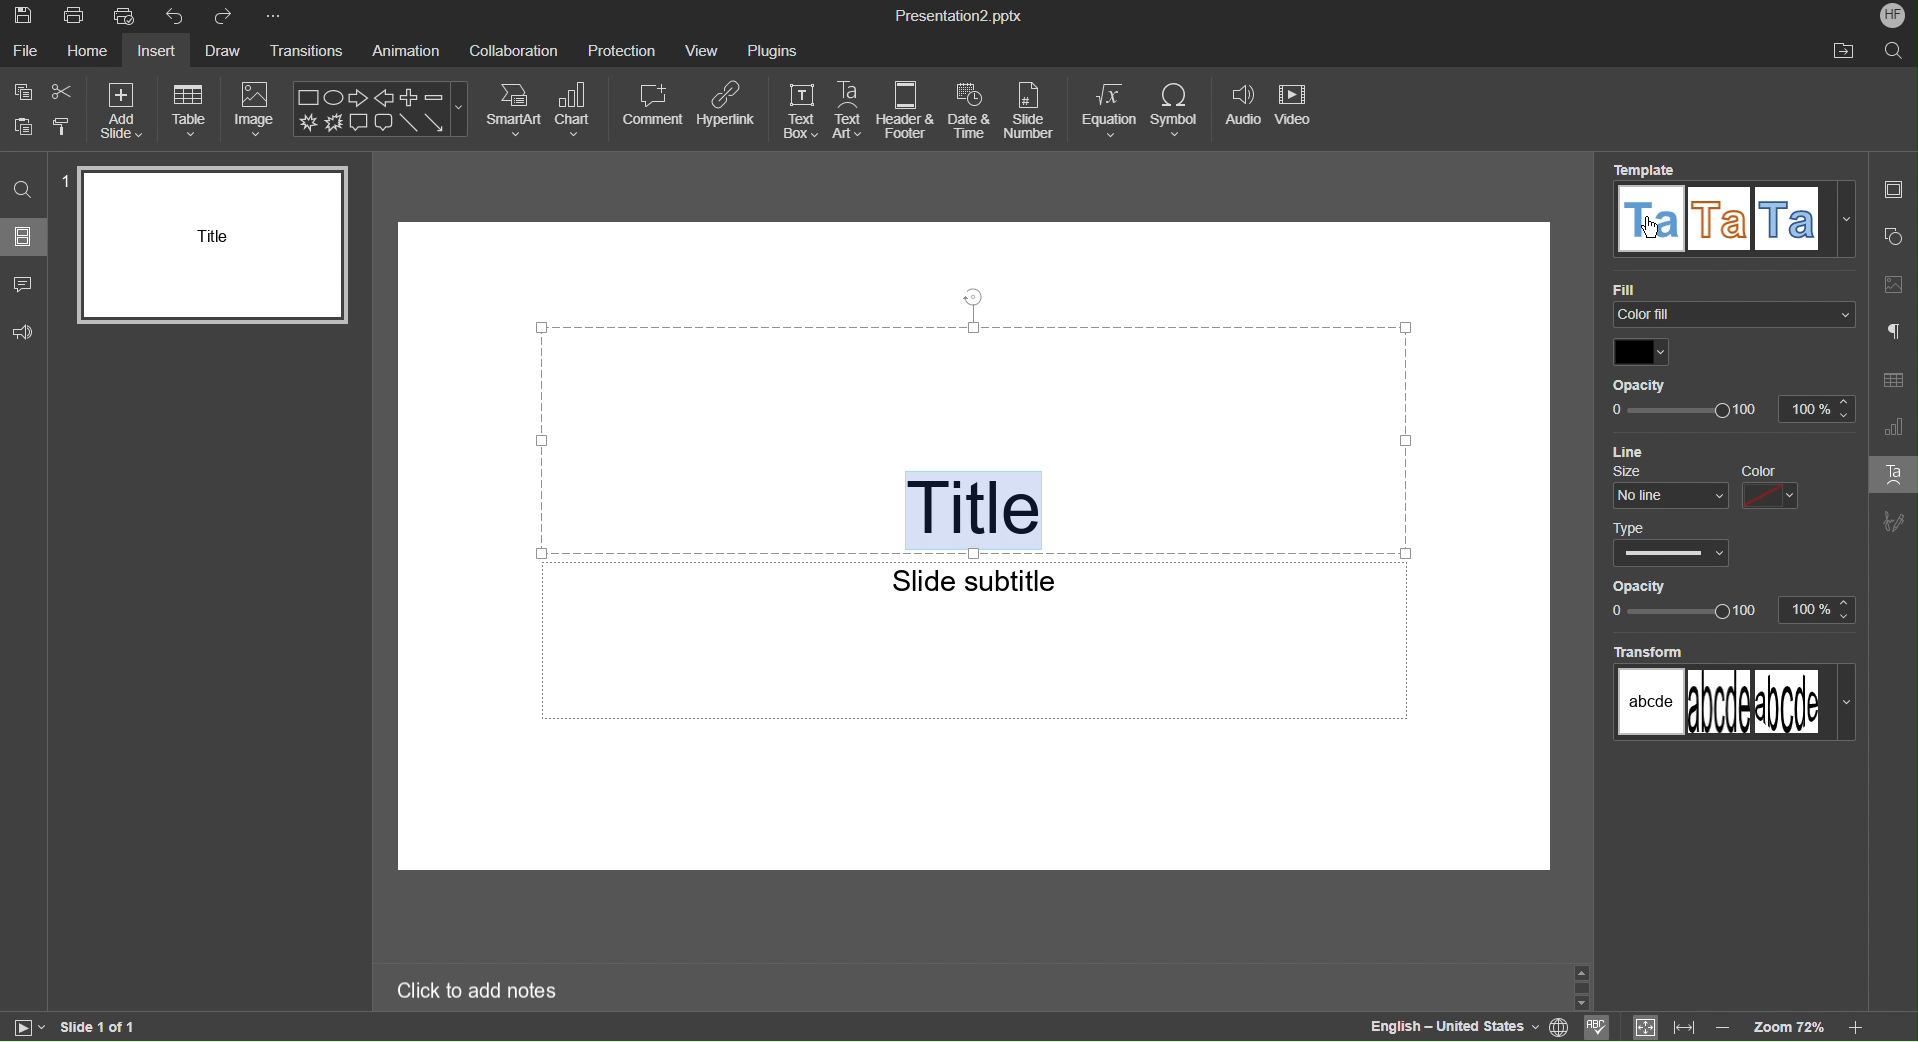 This screenshot has width=1918, height=1042. What do you see at coordinates (1788, 487) in the screenshot?
I see `Color` at bounding box center [1788, 487].